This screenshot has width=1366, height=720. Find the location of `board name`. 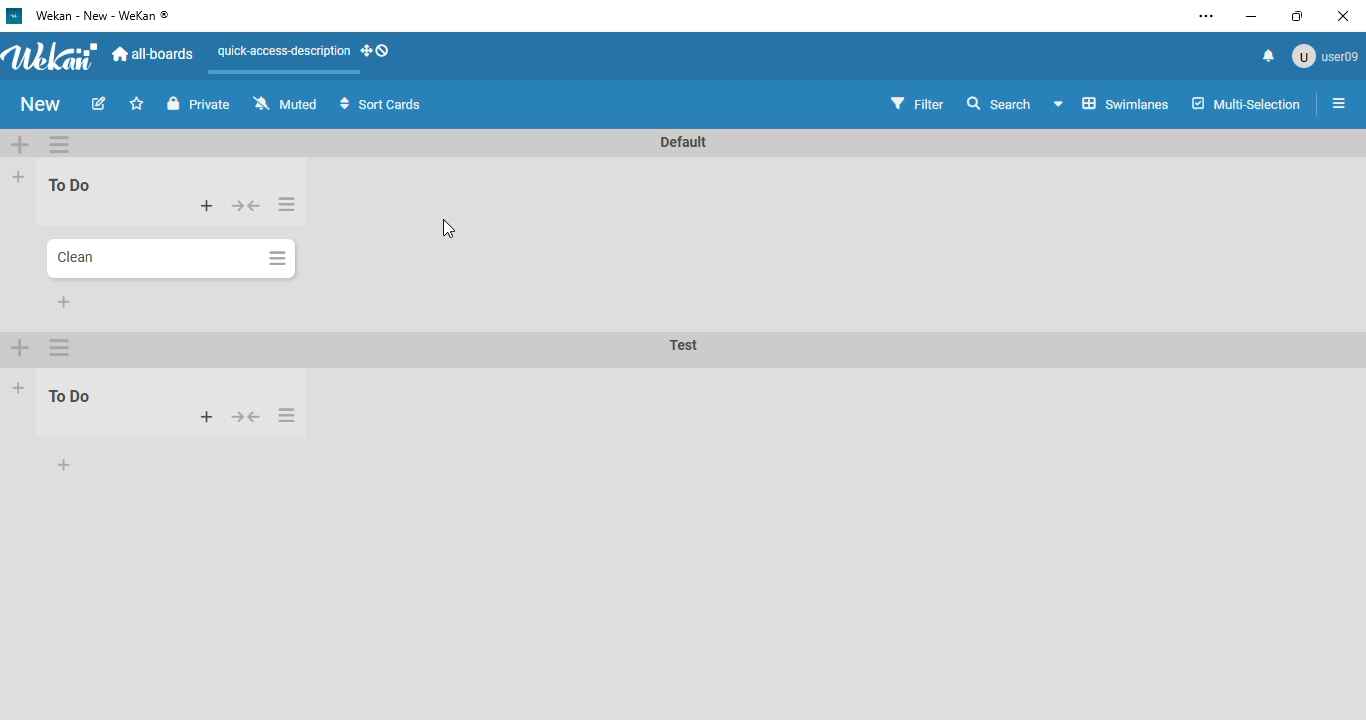

board name is located at coordinates (40, 103).